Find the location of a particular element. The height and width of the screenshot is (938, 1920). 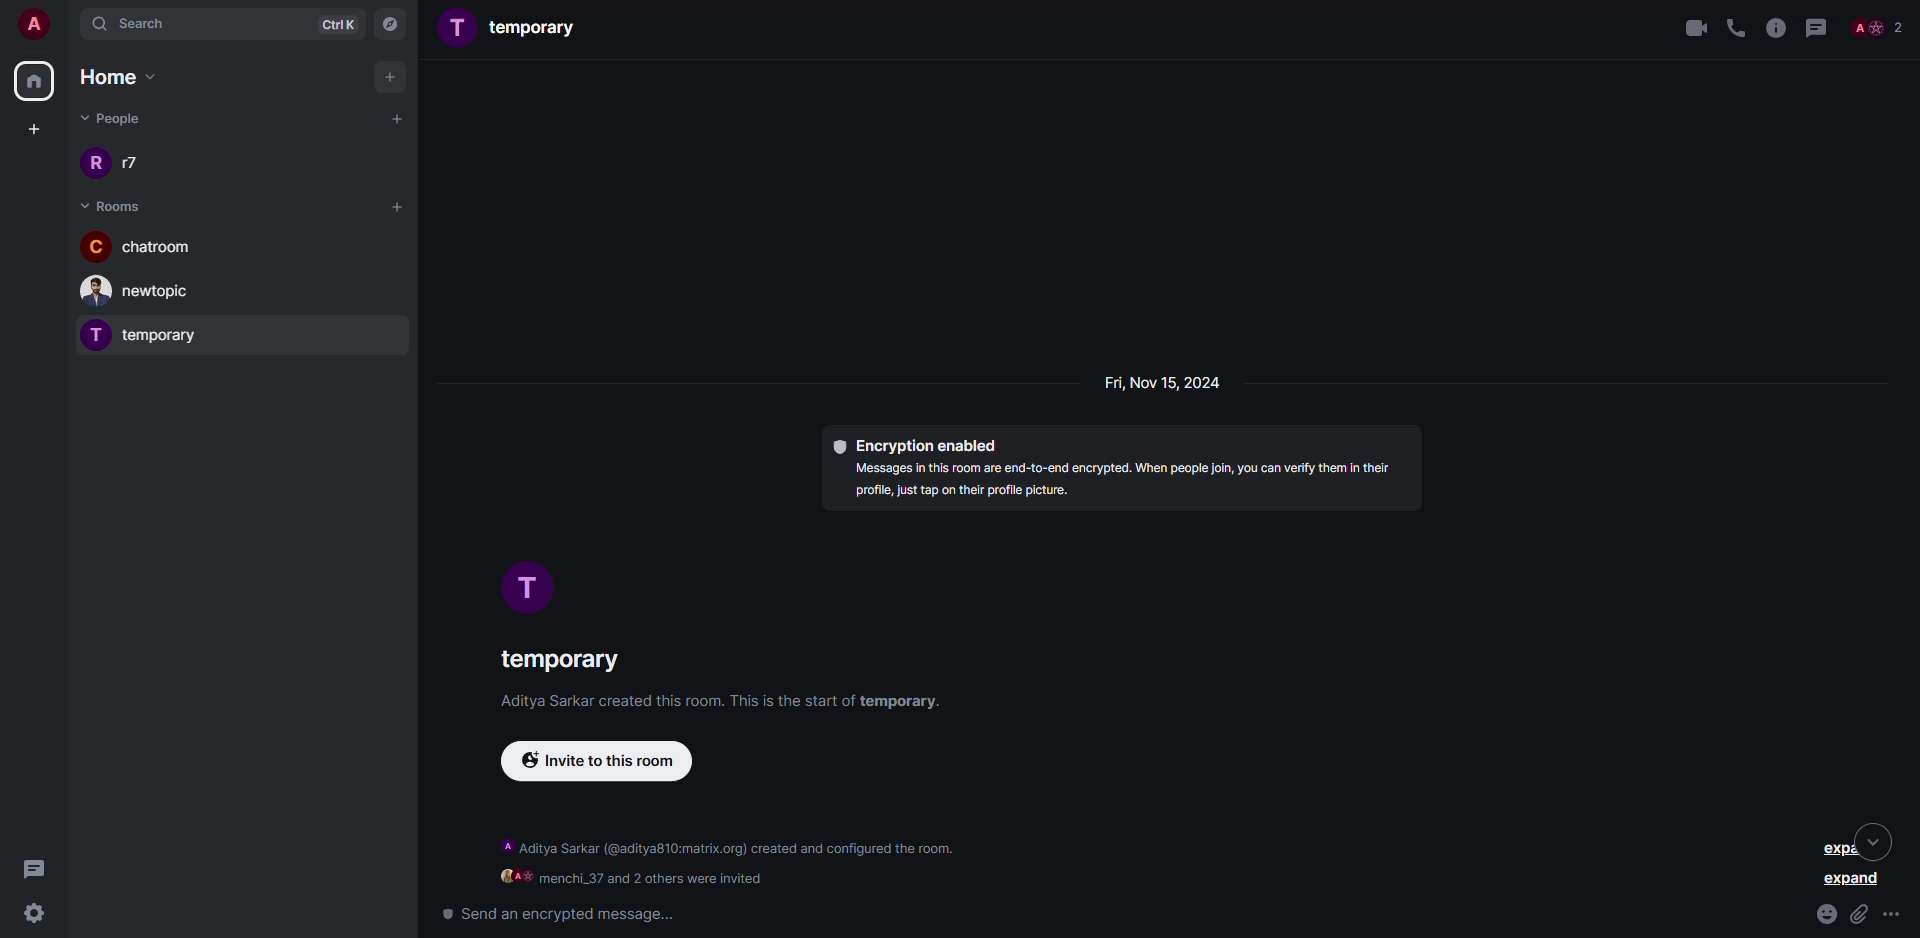

home is located at coordinates (123, 76).